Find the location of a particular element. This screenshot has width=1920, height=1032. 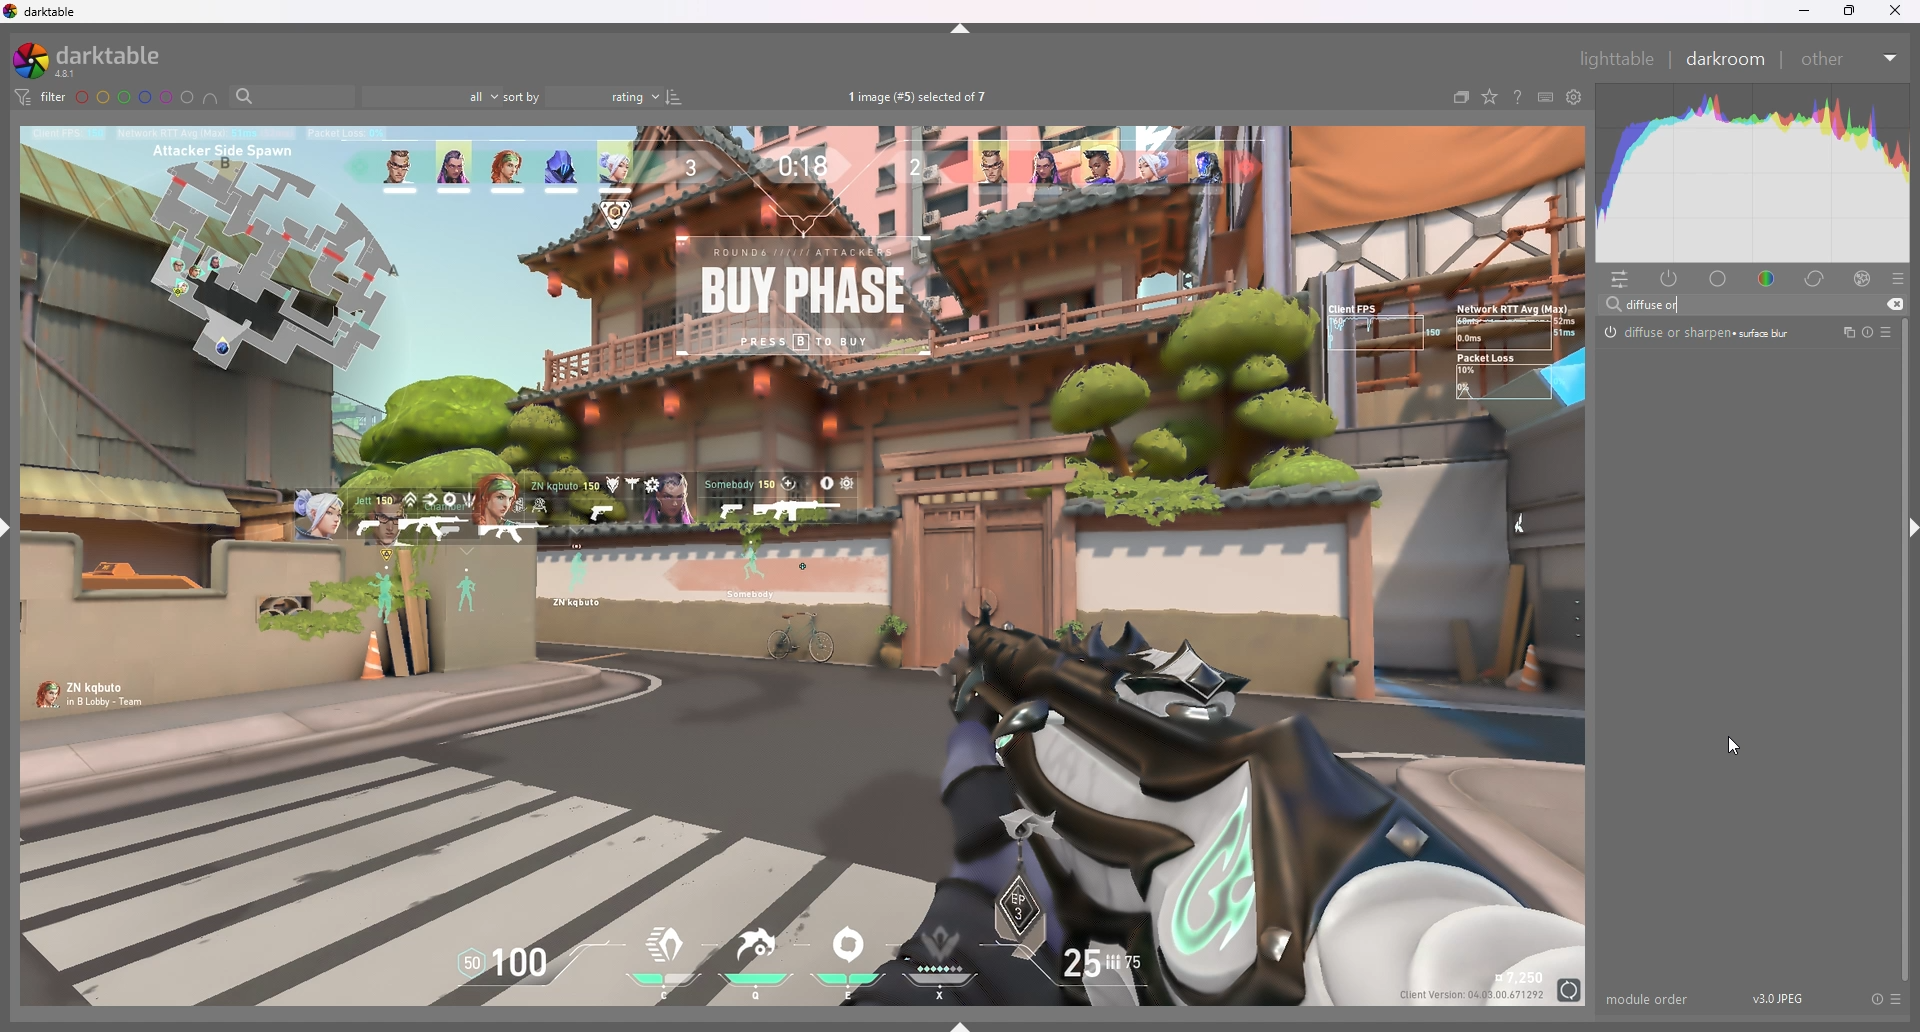

presets is located at coordinates (1897, 999).